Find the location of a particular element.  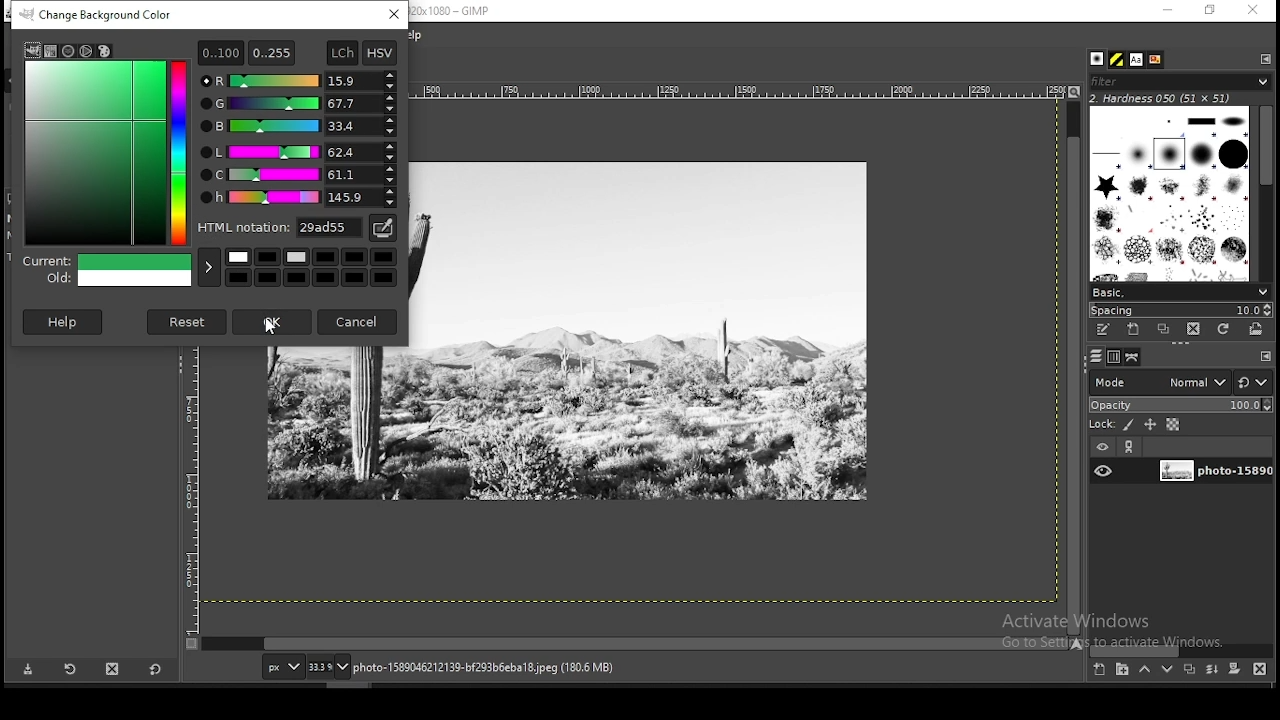

change background color is located at coordinates (102, 15).